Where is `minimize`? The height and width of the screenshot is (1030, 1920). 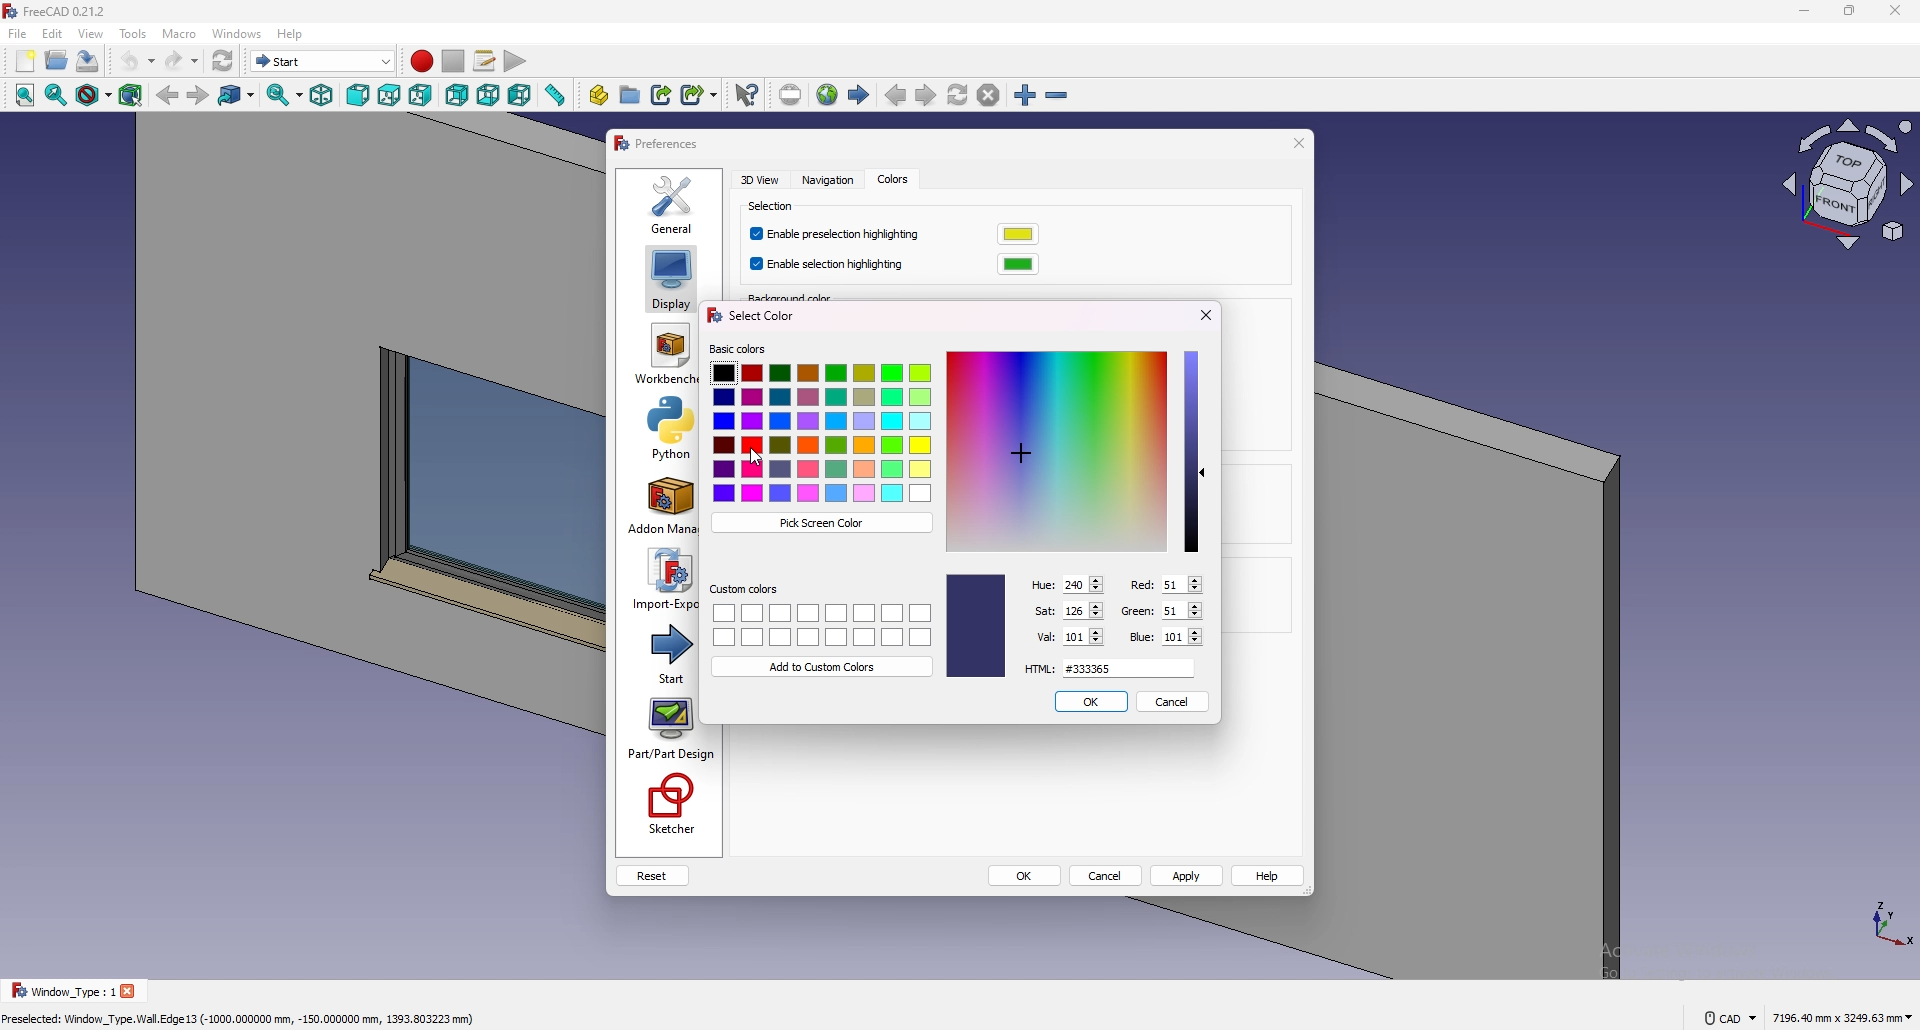
minimize is located at coordinates (1799, 12).